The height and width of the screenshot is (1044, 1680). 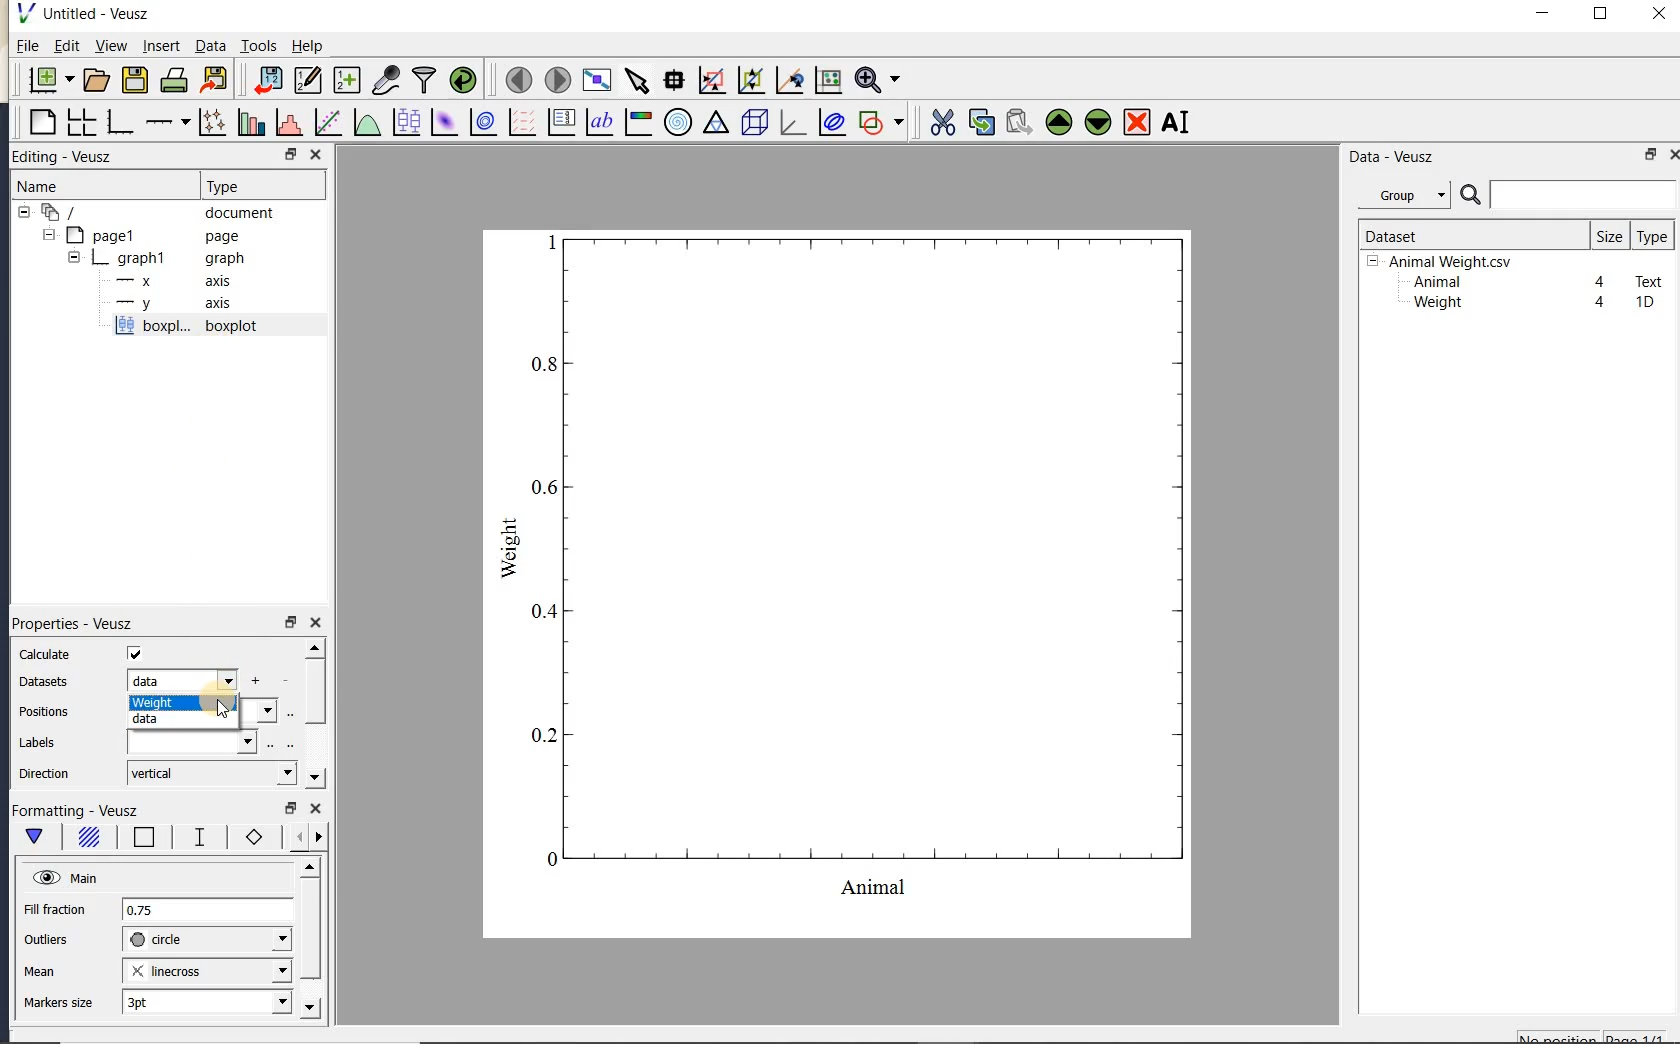 I want to click on Main, so click(x=65, y=876).